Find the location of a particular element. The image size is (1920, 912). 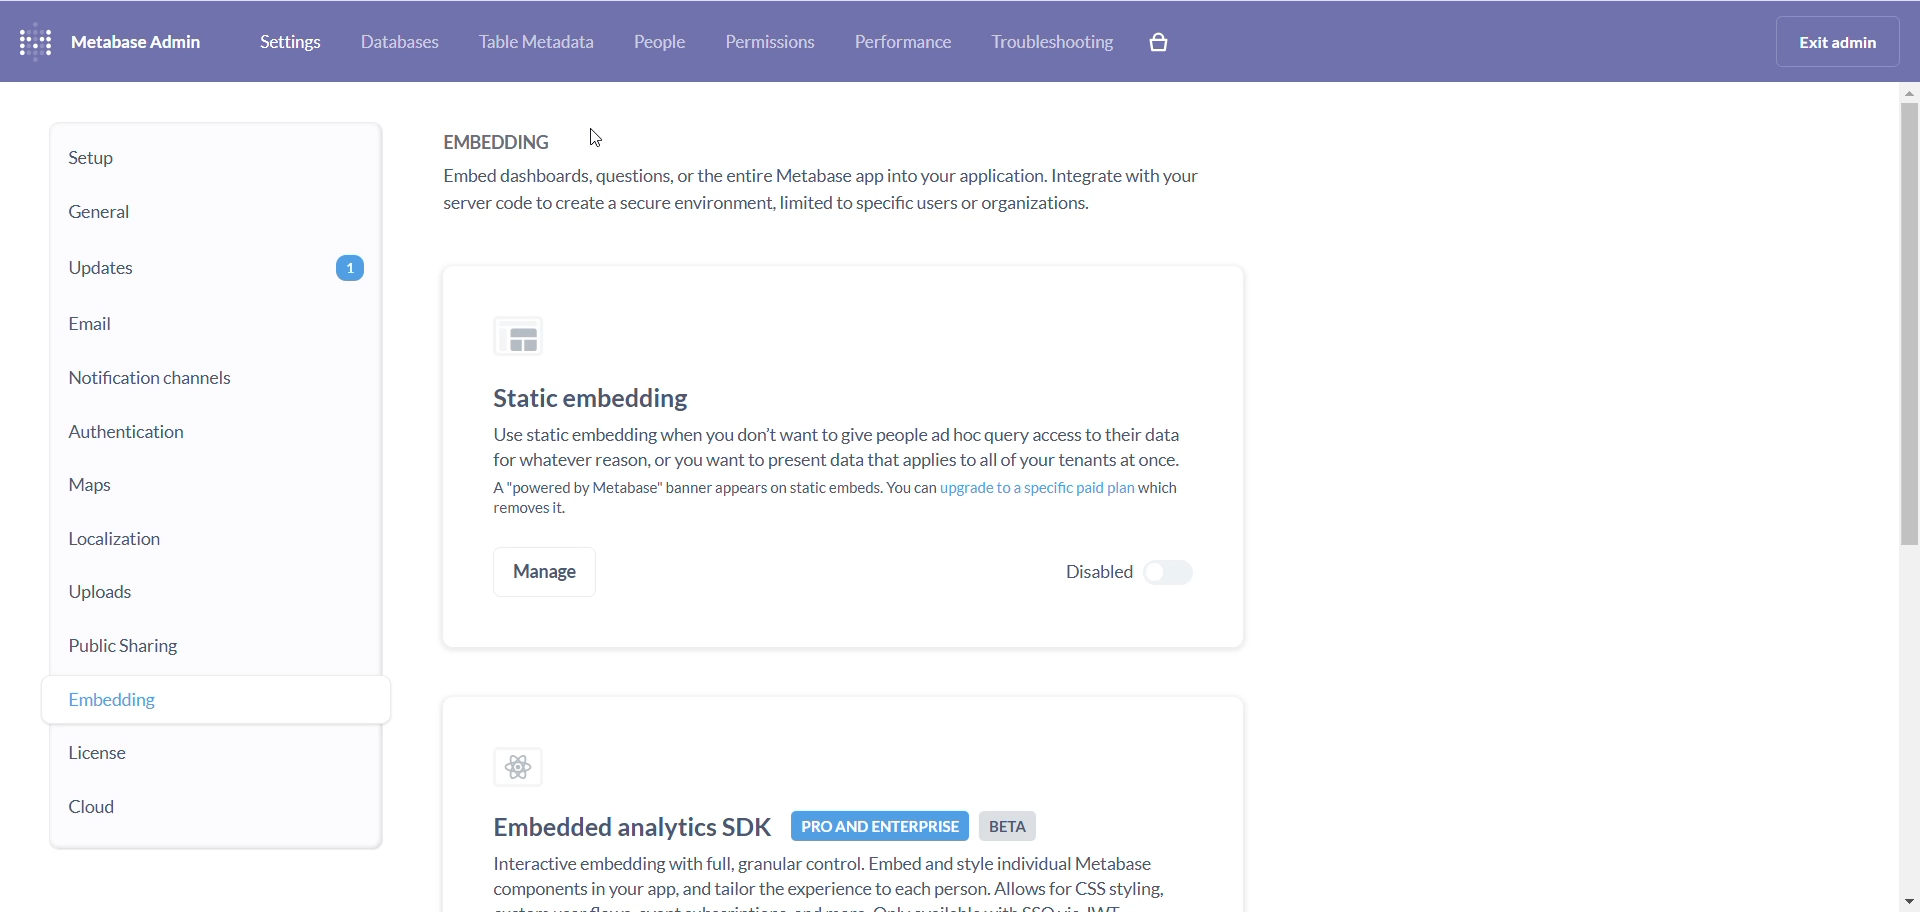

cloud is located at coordinates (172, 814).